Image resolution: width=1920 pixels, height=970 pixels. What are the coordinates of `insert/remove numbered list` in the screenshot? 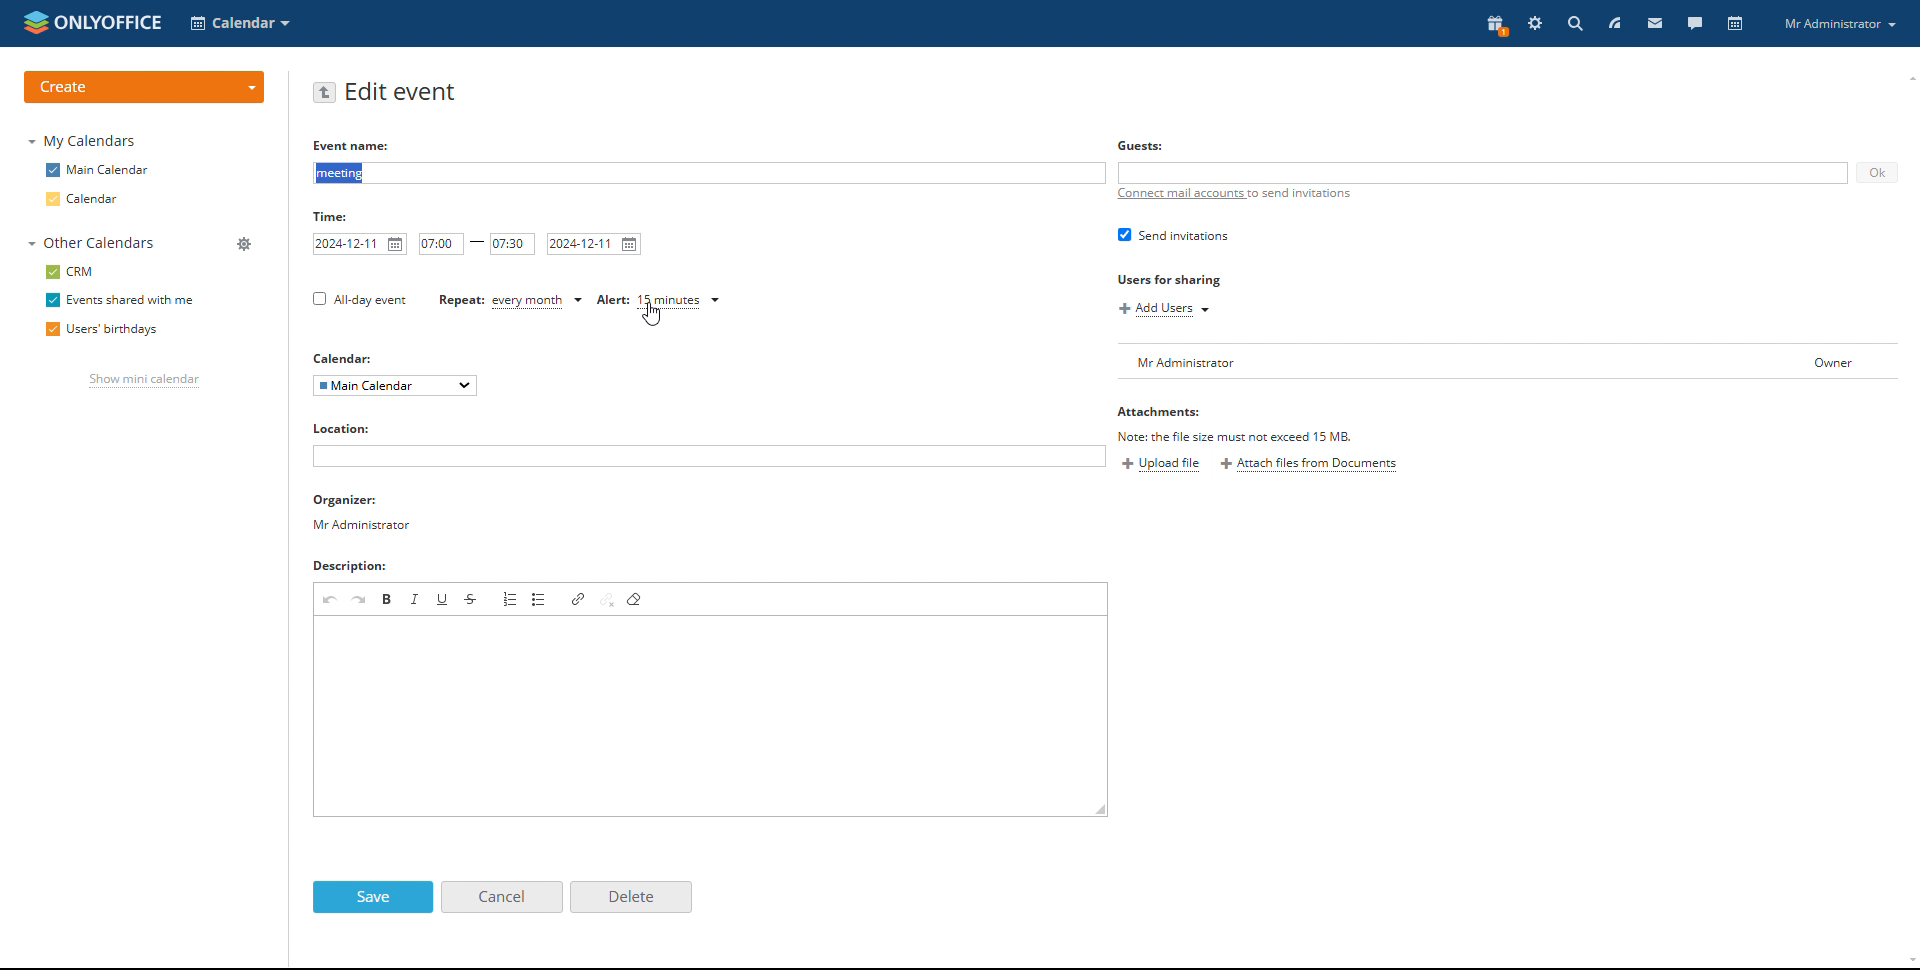 It's located at (509, 599).